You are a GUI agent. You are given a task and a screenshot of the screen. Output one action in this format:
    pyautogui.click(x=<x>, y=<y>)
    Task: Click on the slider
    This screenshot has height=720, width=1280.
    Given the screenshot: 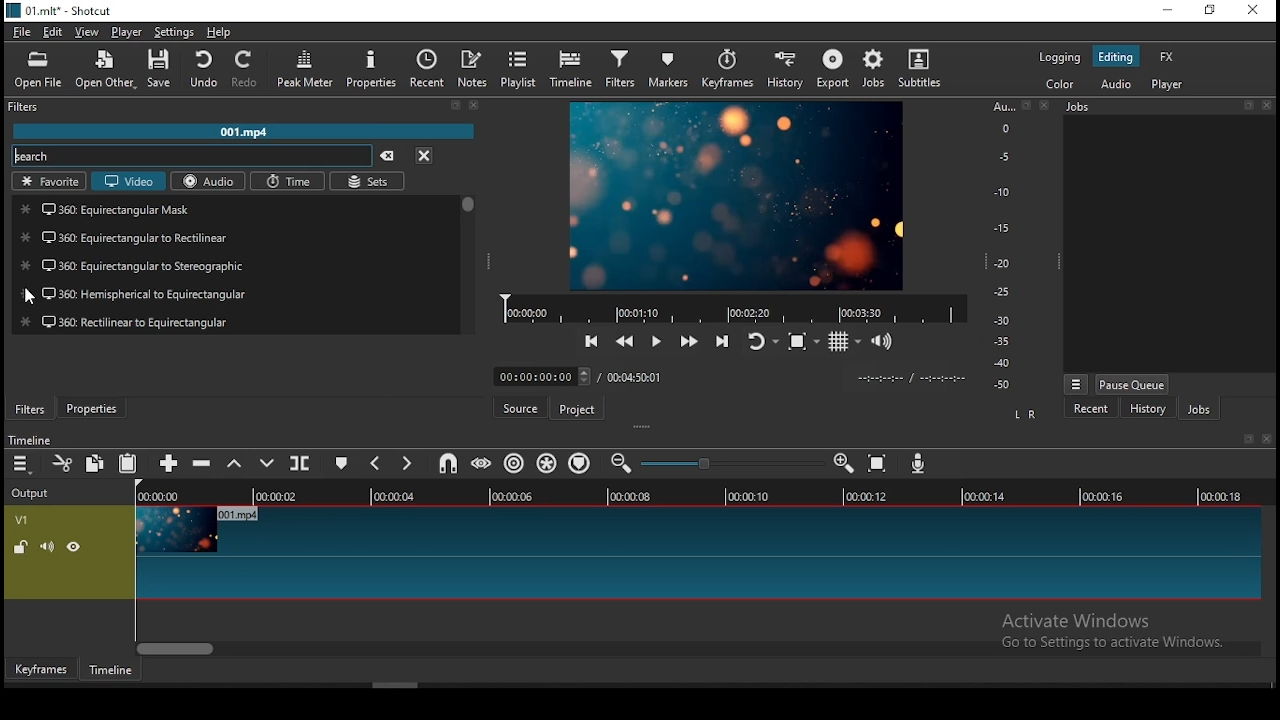 What is the action you would take?
    pyautogui.click(x=729, y=465)
    